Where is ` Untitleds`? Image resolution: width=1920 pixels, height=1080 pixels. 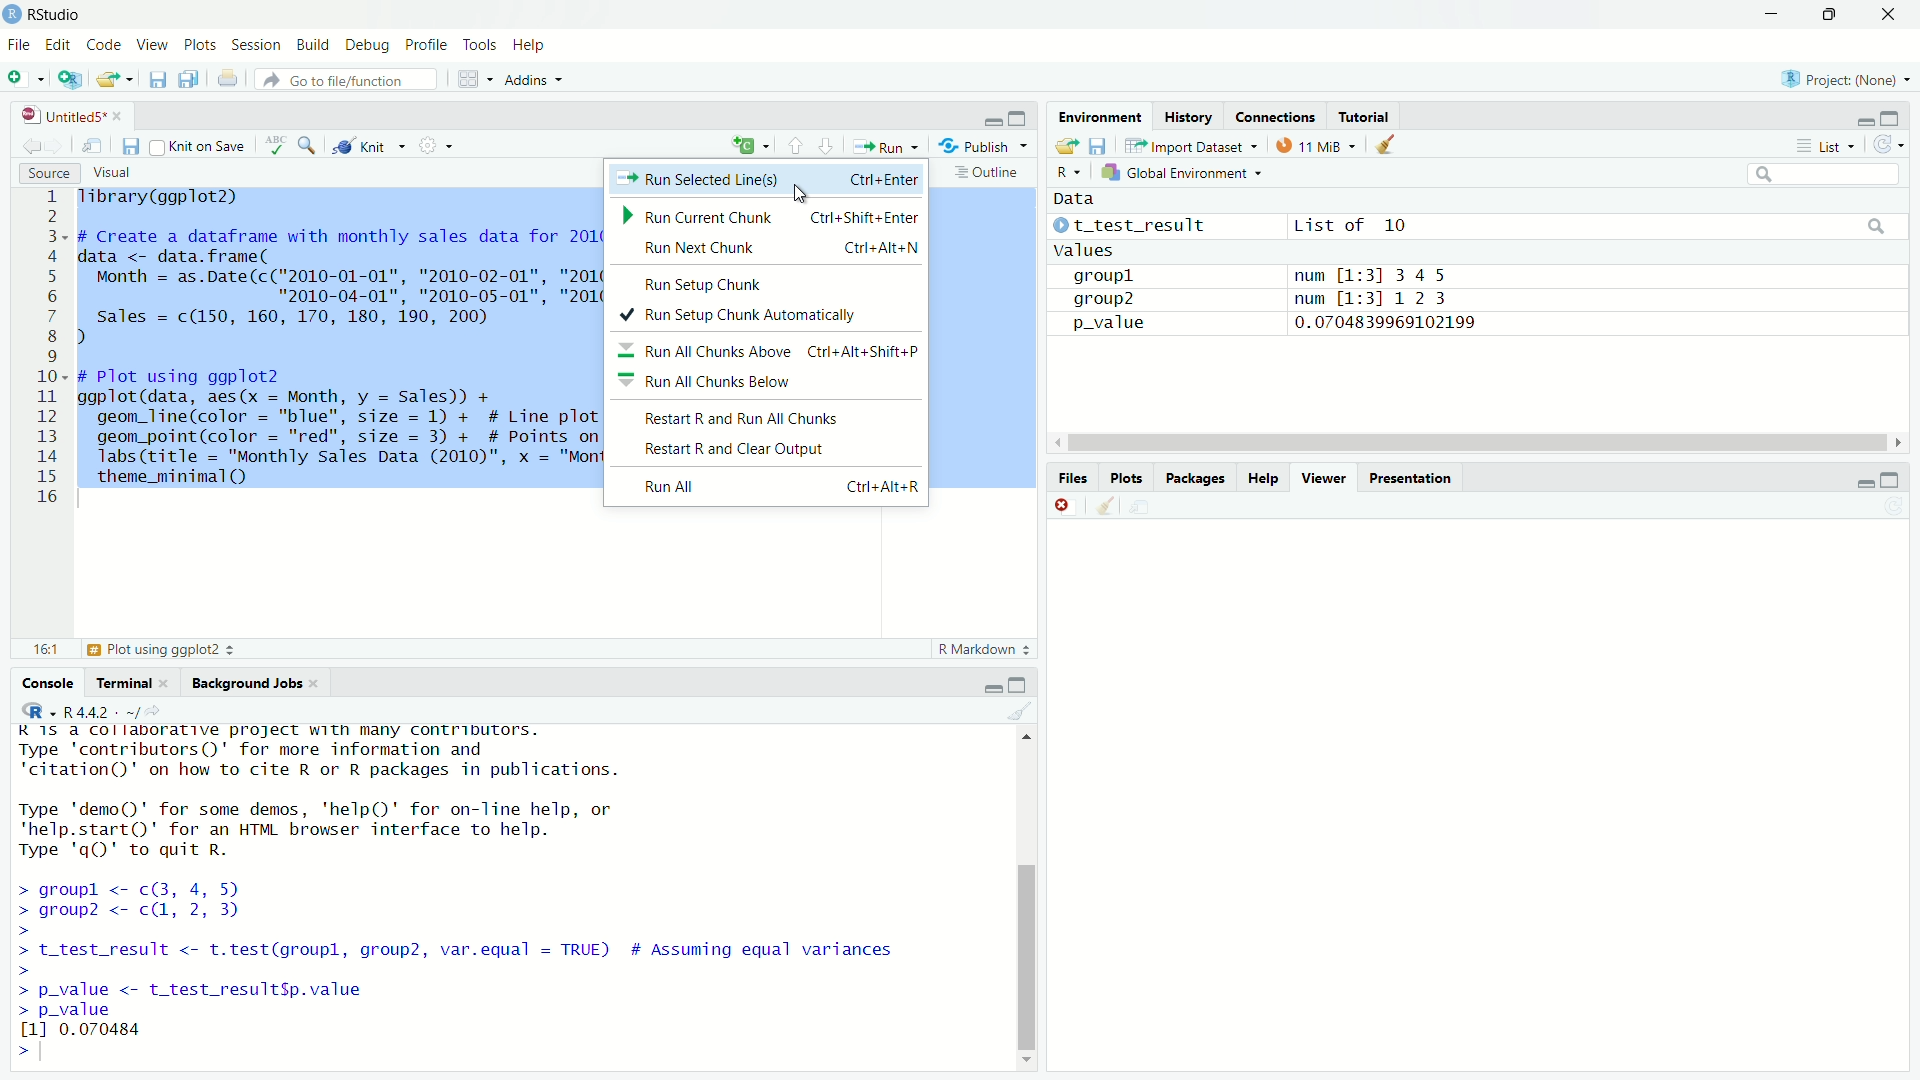  Untitleds is located at coordinates (72, 113).